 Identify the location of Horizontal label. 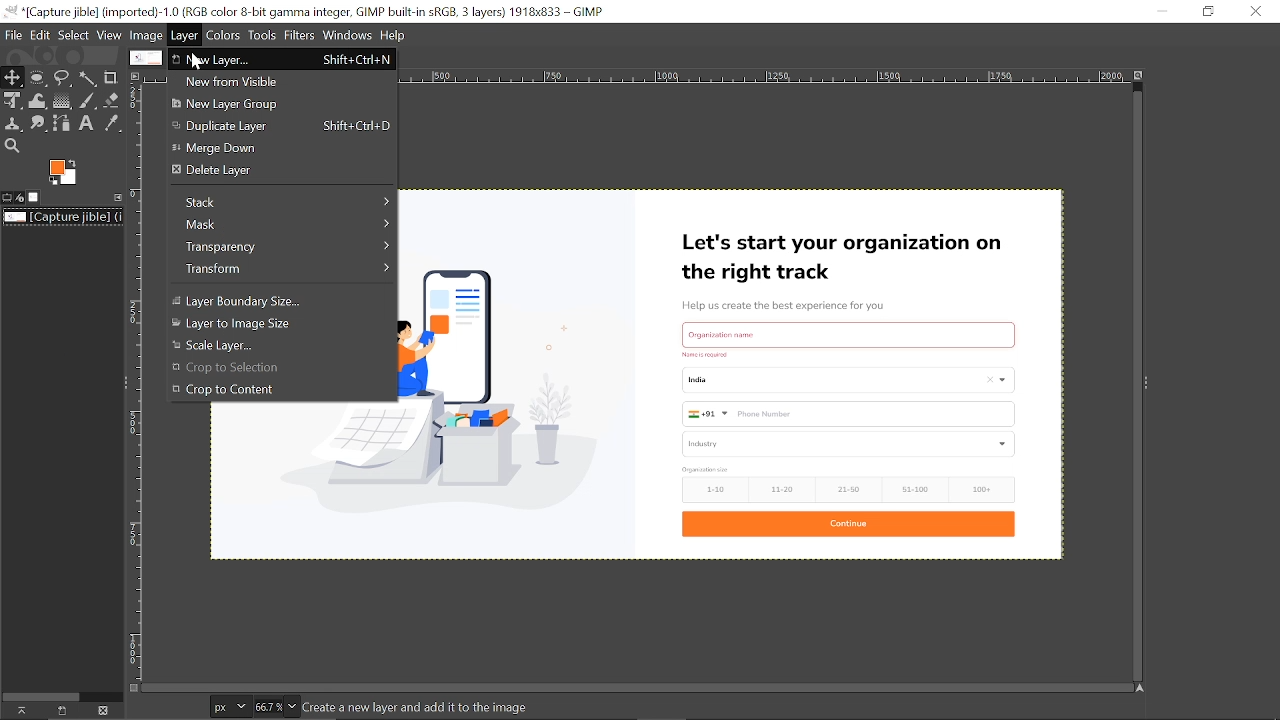
(766, 79).